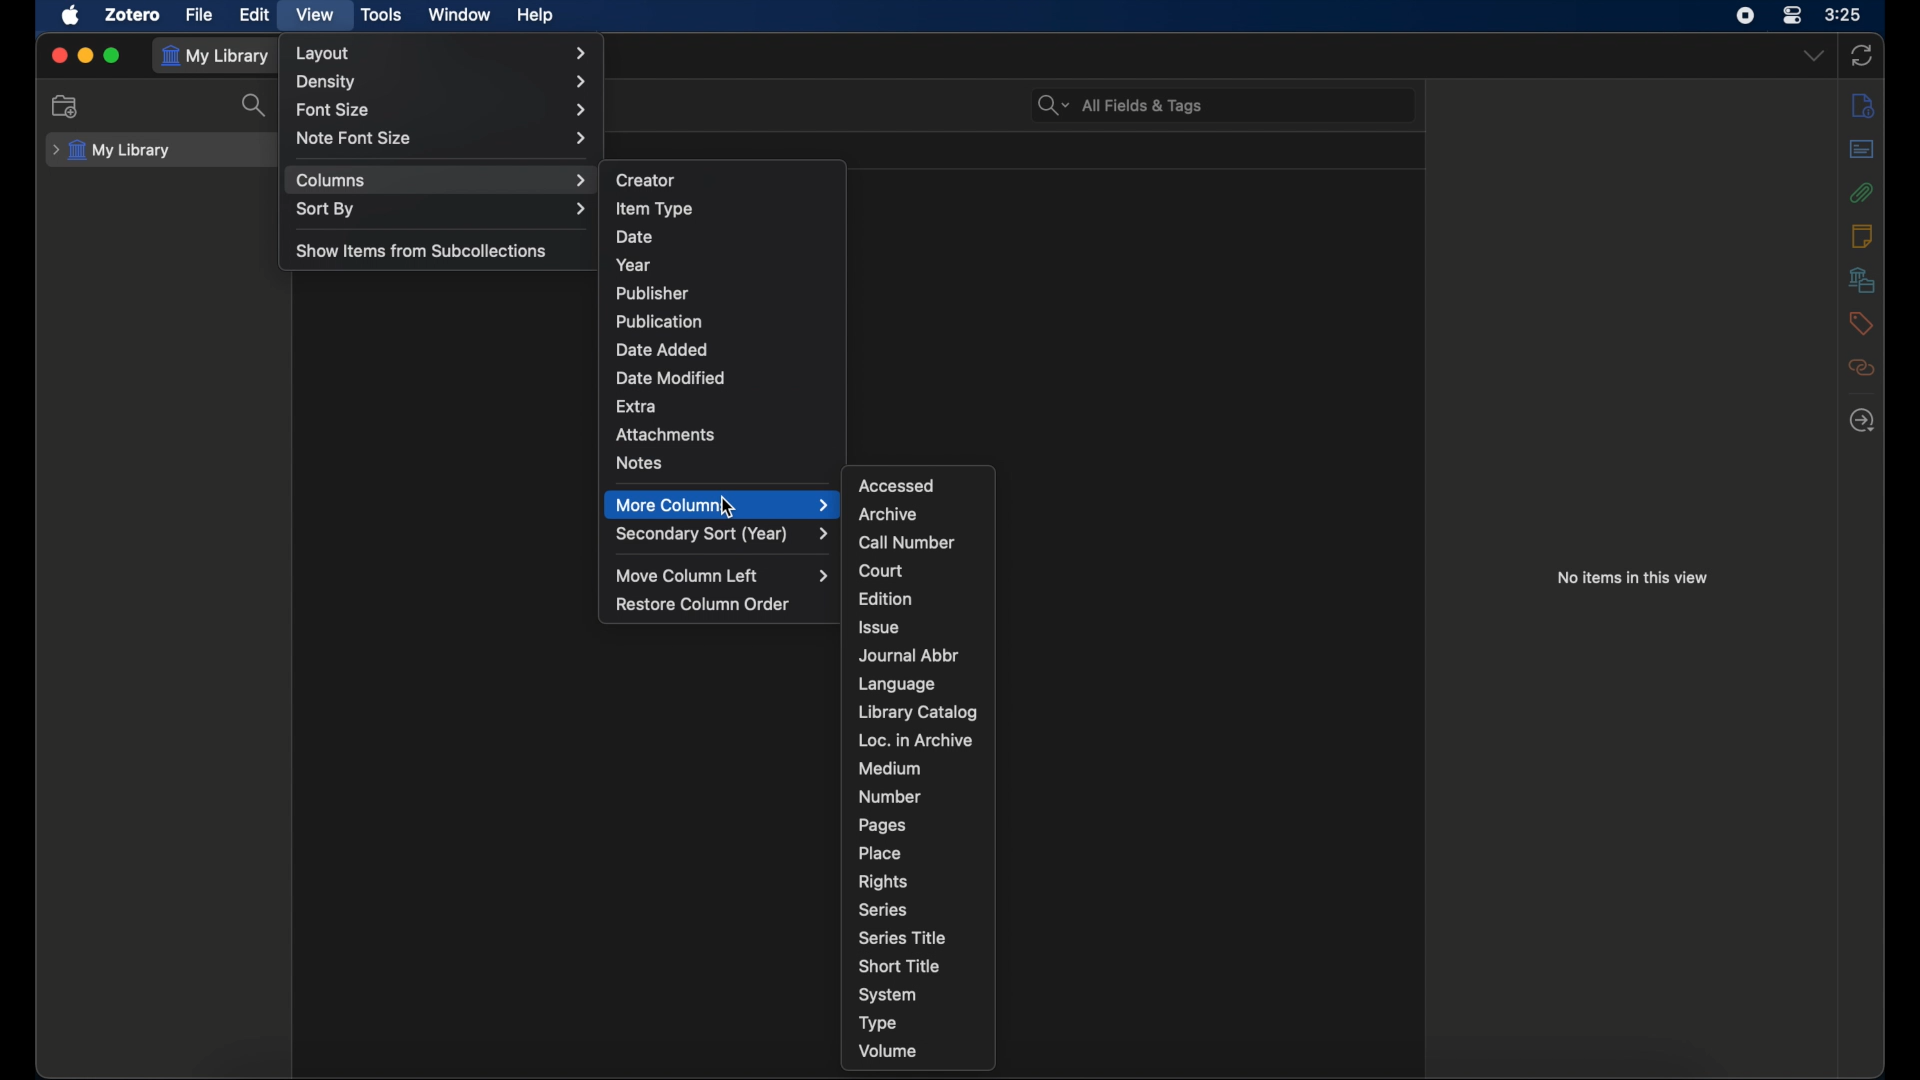 This screenshot has width=1920, height=1080. I want to click on medium, so click(890, 769).